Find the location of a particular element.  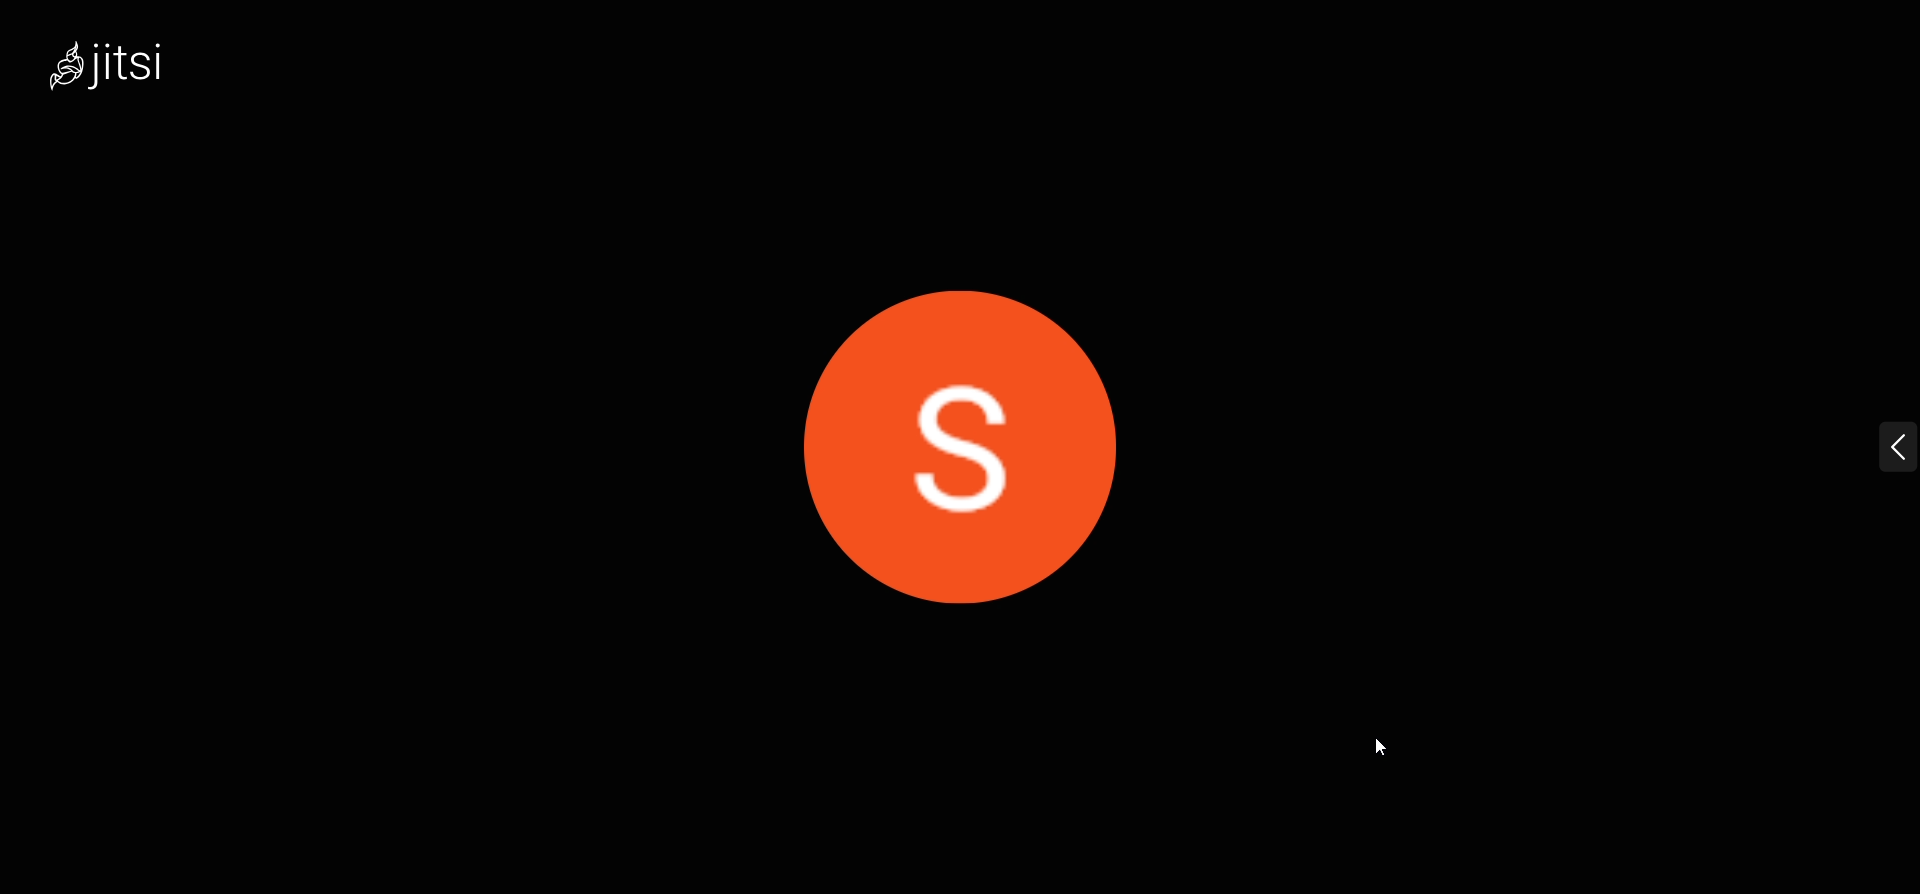

jitsi is located at coordinates (140, 74).